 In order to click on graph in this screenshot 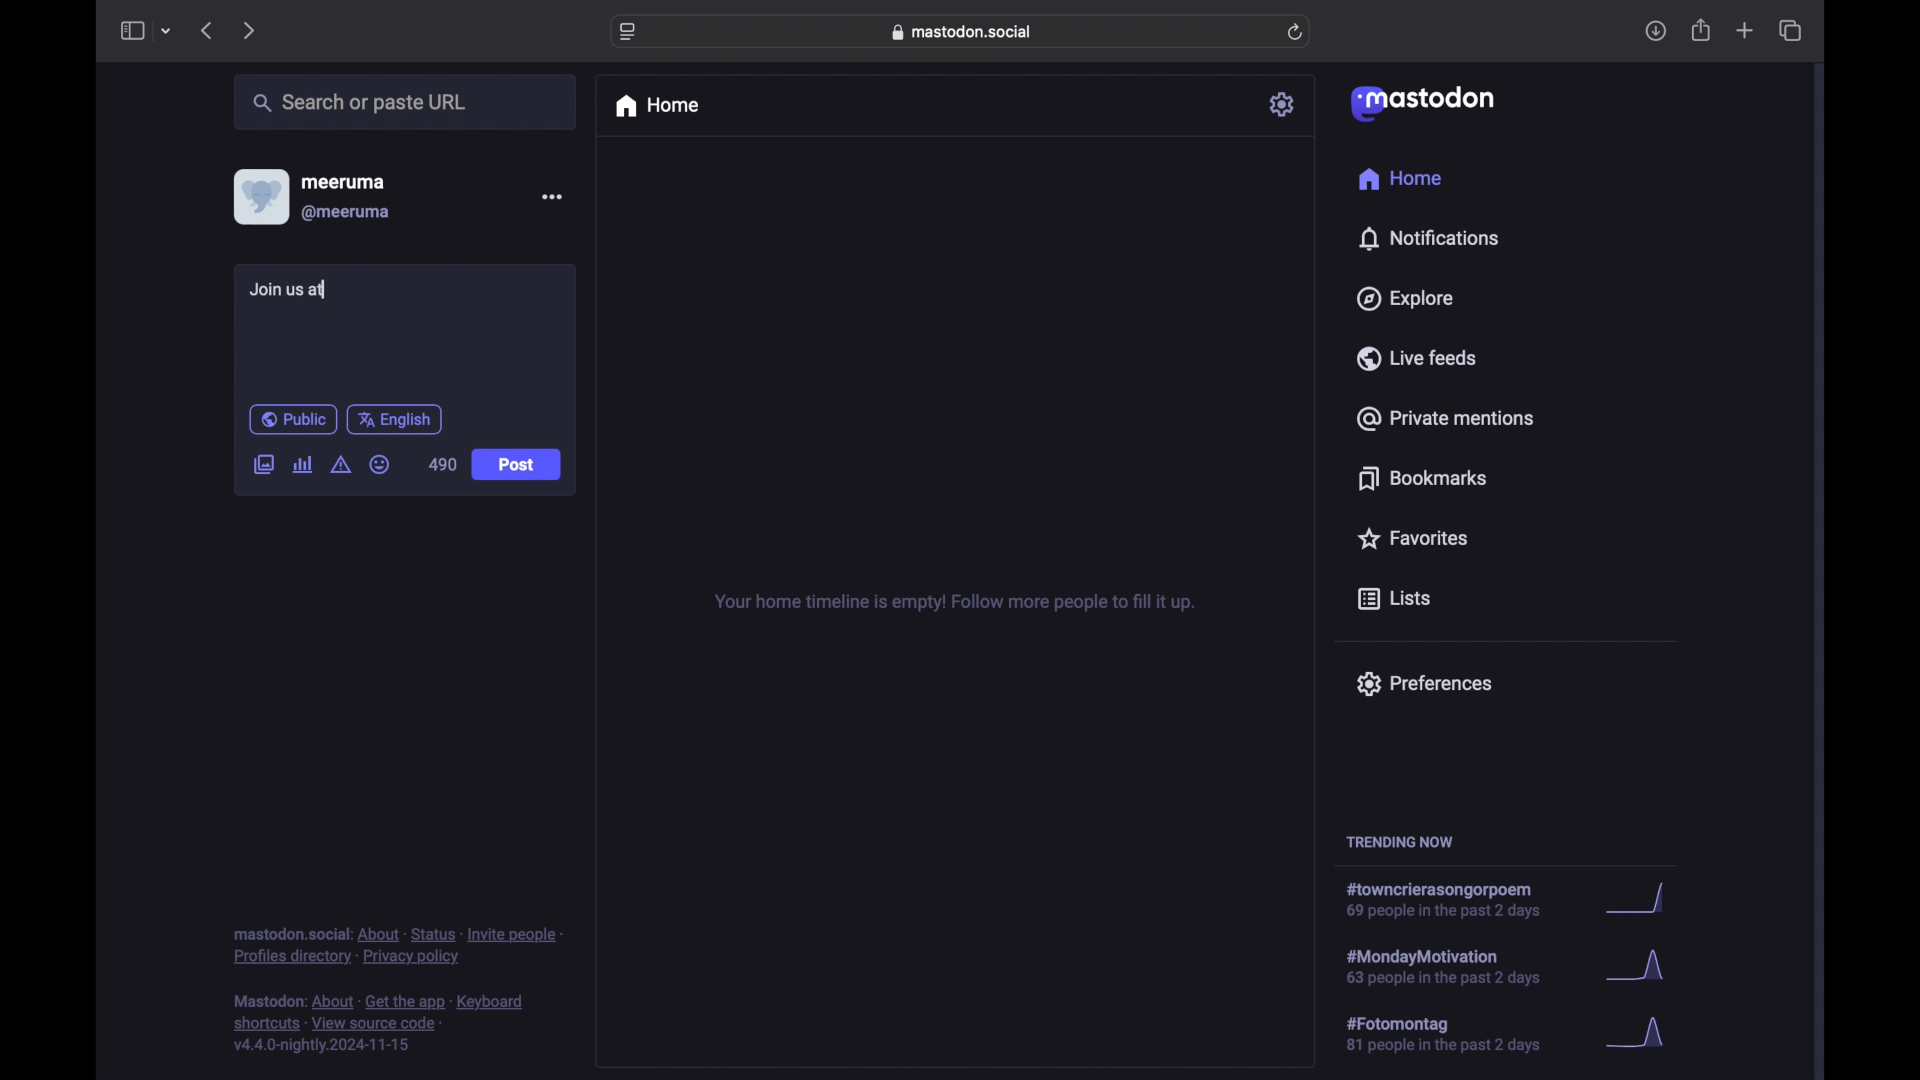, I will do `click(1635, 900)`.